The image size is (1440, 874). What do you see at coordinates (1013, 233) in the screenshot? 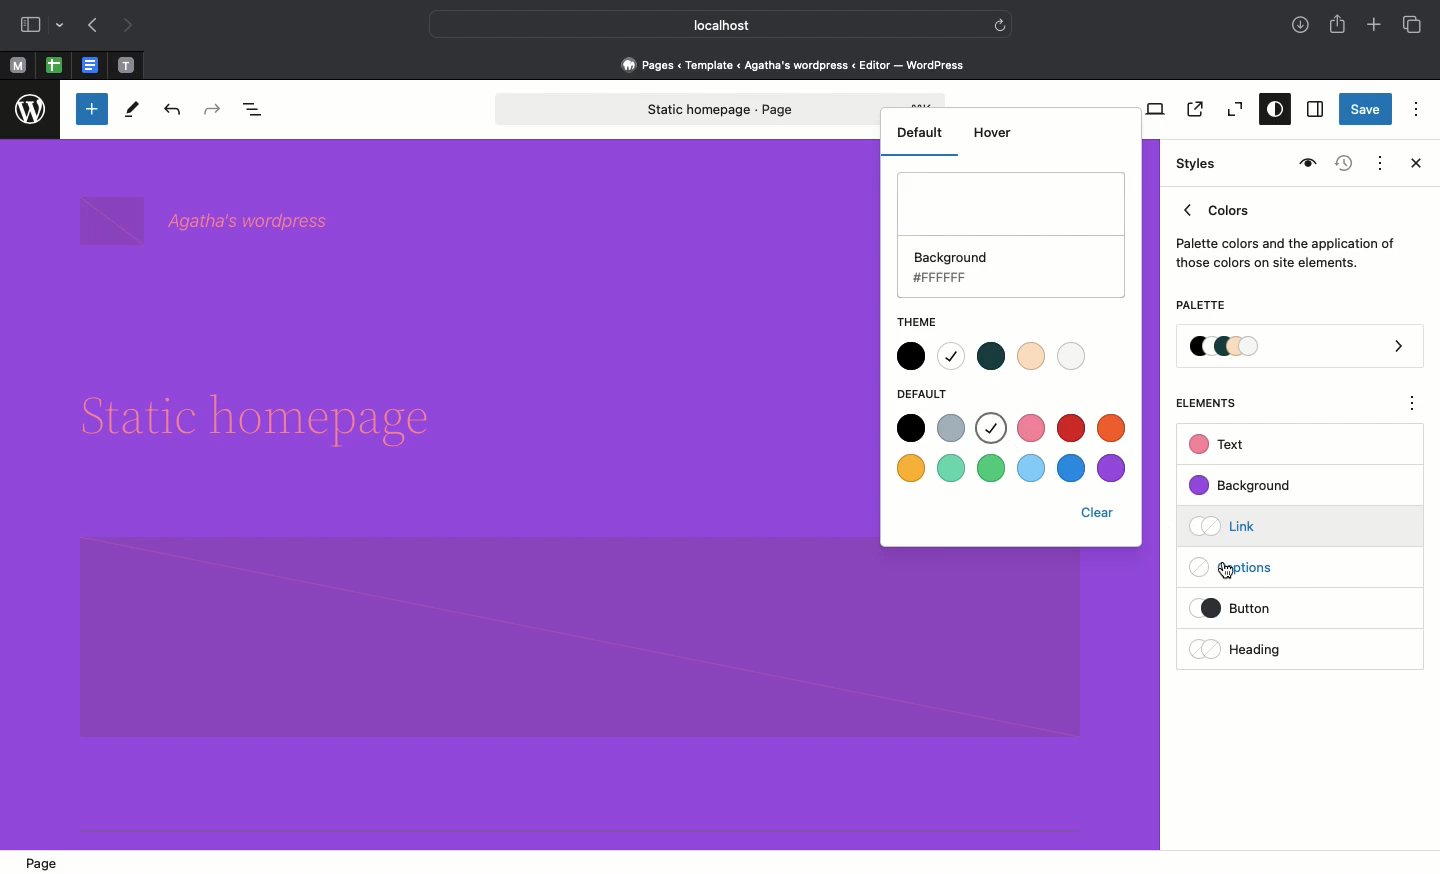
I see `White selected` at bounding box center [1013, 233].